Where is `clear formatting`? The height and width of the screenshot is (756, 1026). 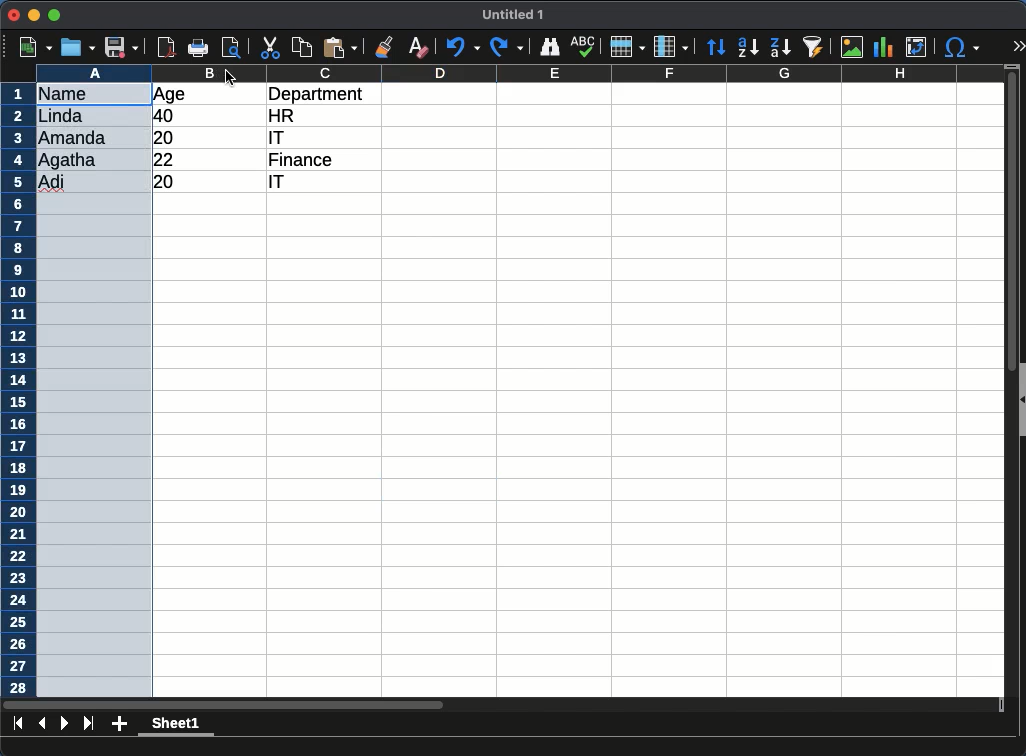
clear formatting is located at coordinates (418, 46).